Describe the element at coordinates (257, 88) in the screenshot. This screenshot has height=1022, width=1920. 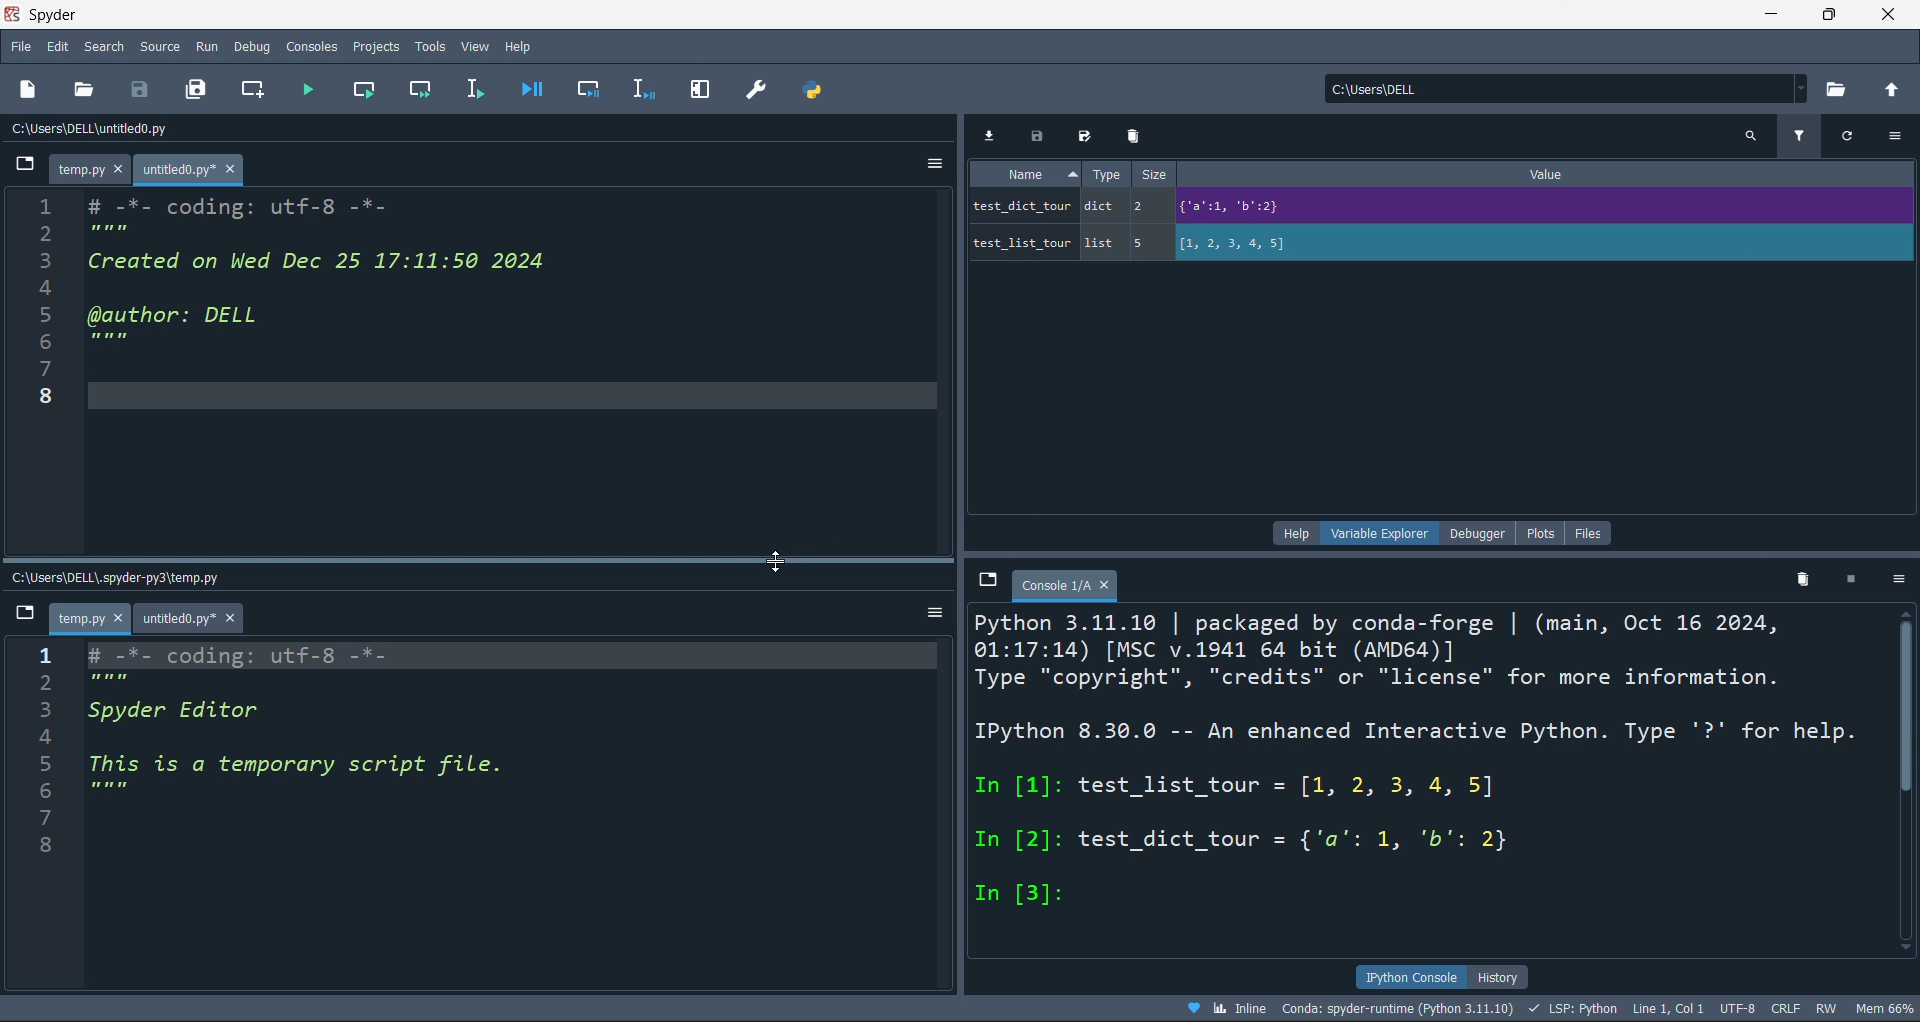
I see `create new cell` at that location.